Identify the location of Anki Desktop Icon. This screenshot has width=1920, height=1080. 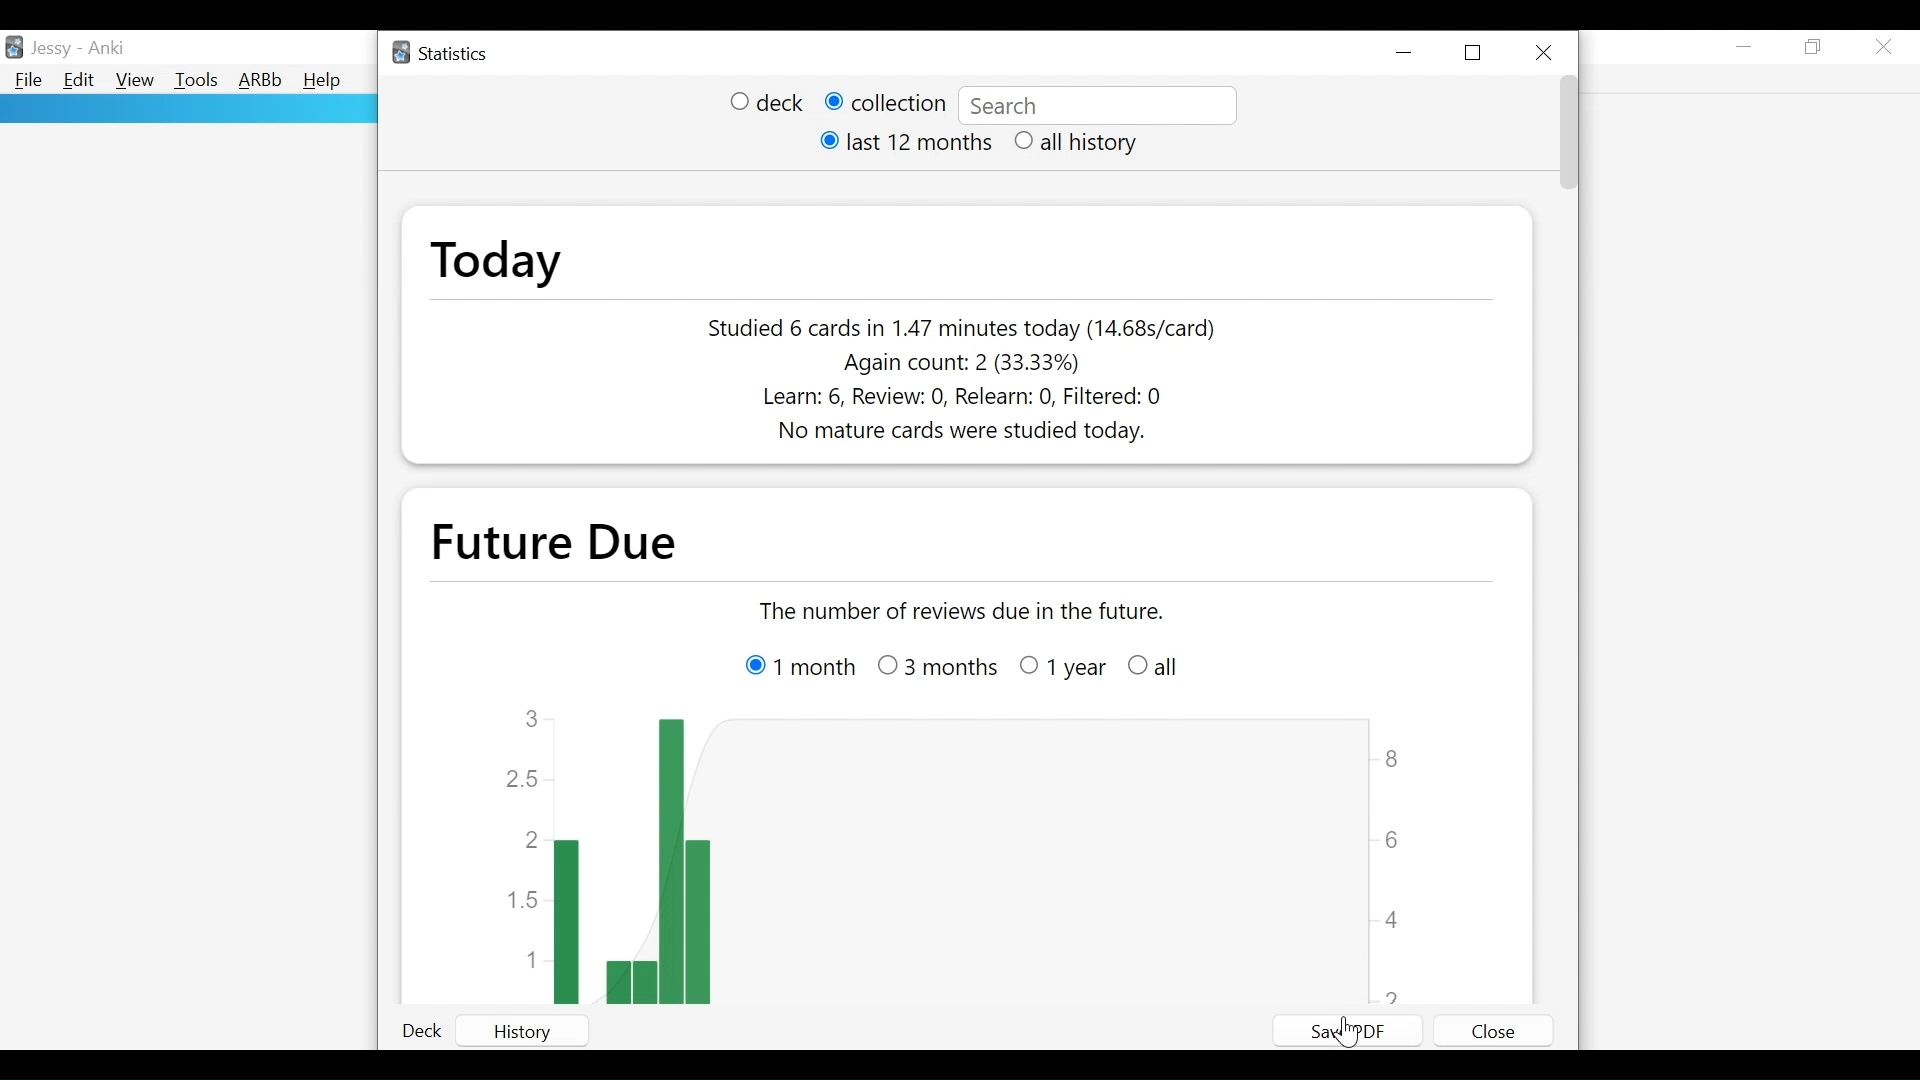
(16, 46).